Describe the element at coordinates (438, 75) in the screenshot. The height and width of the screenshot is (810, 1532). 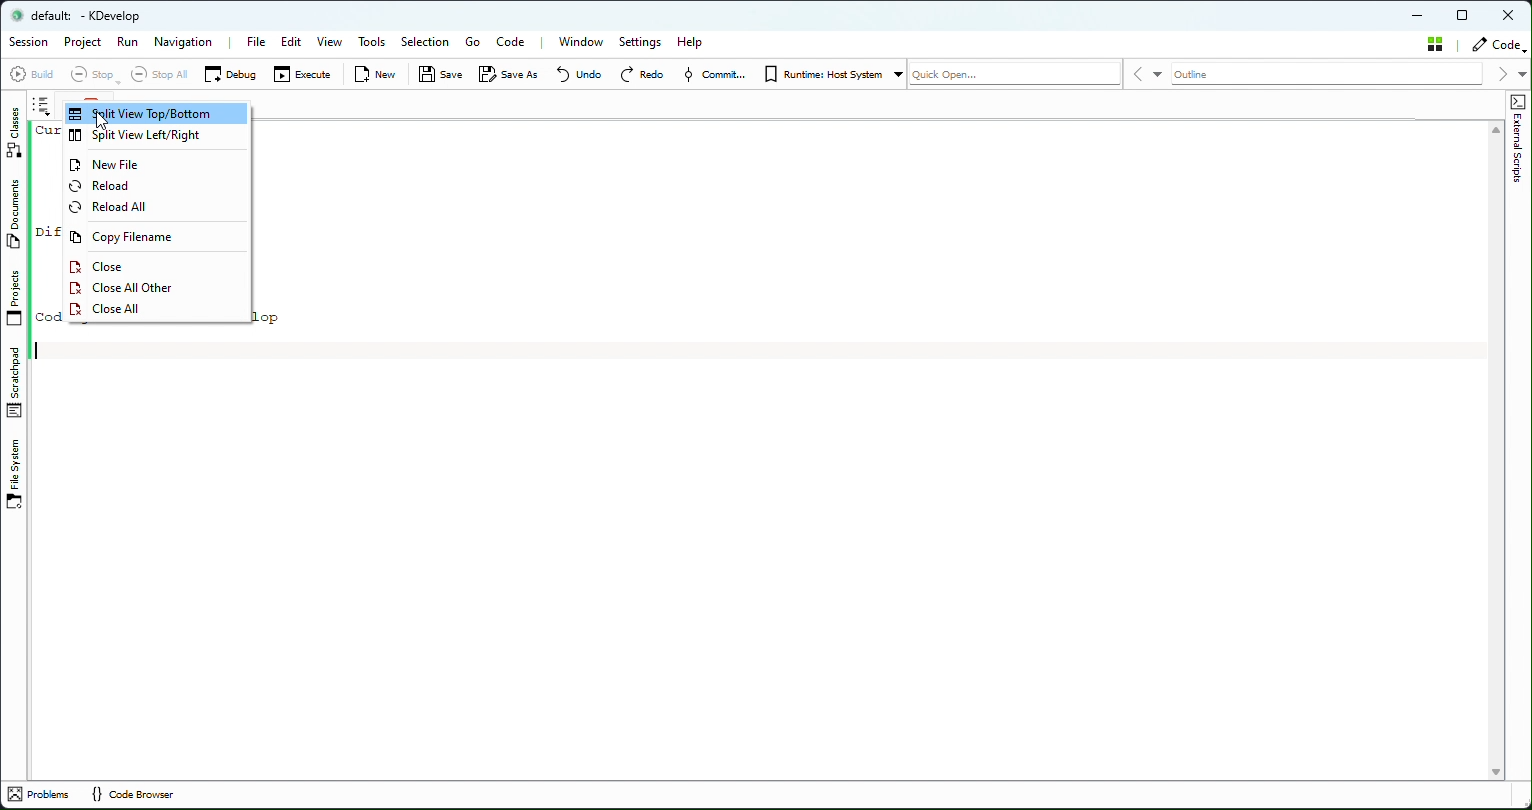
I see `Save` at that location.